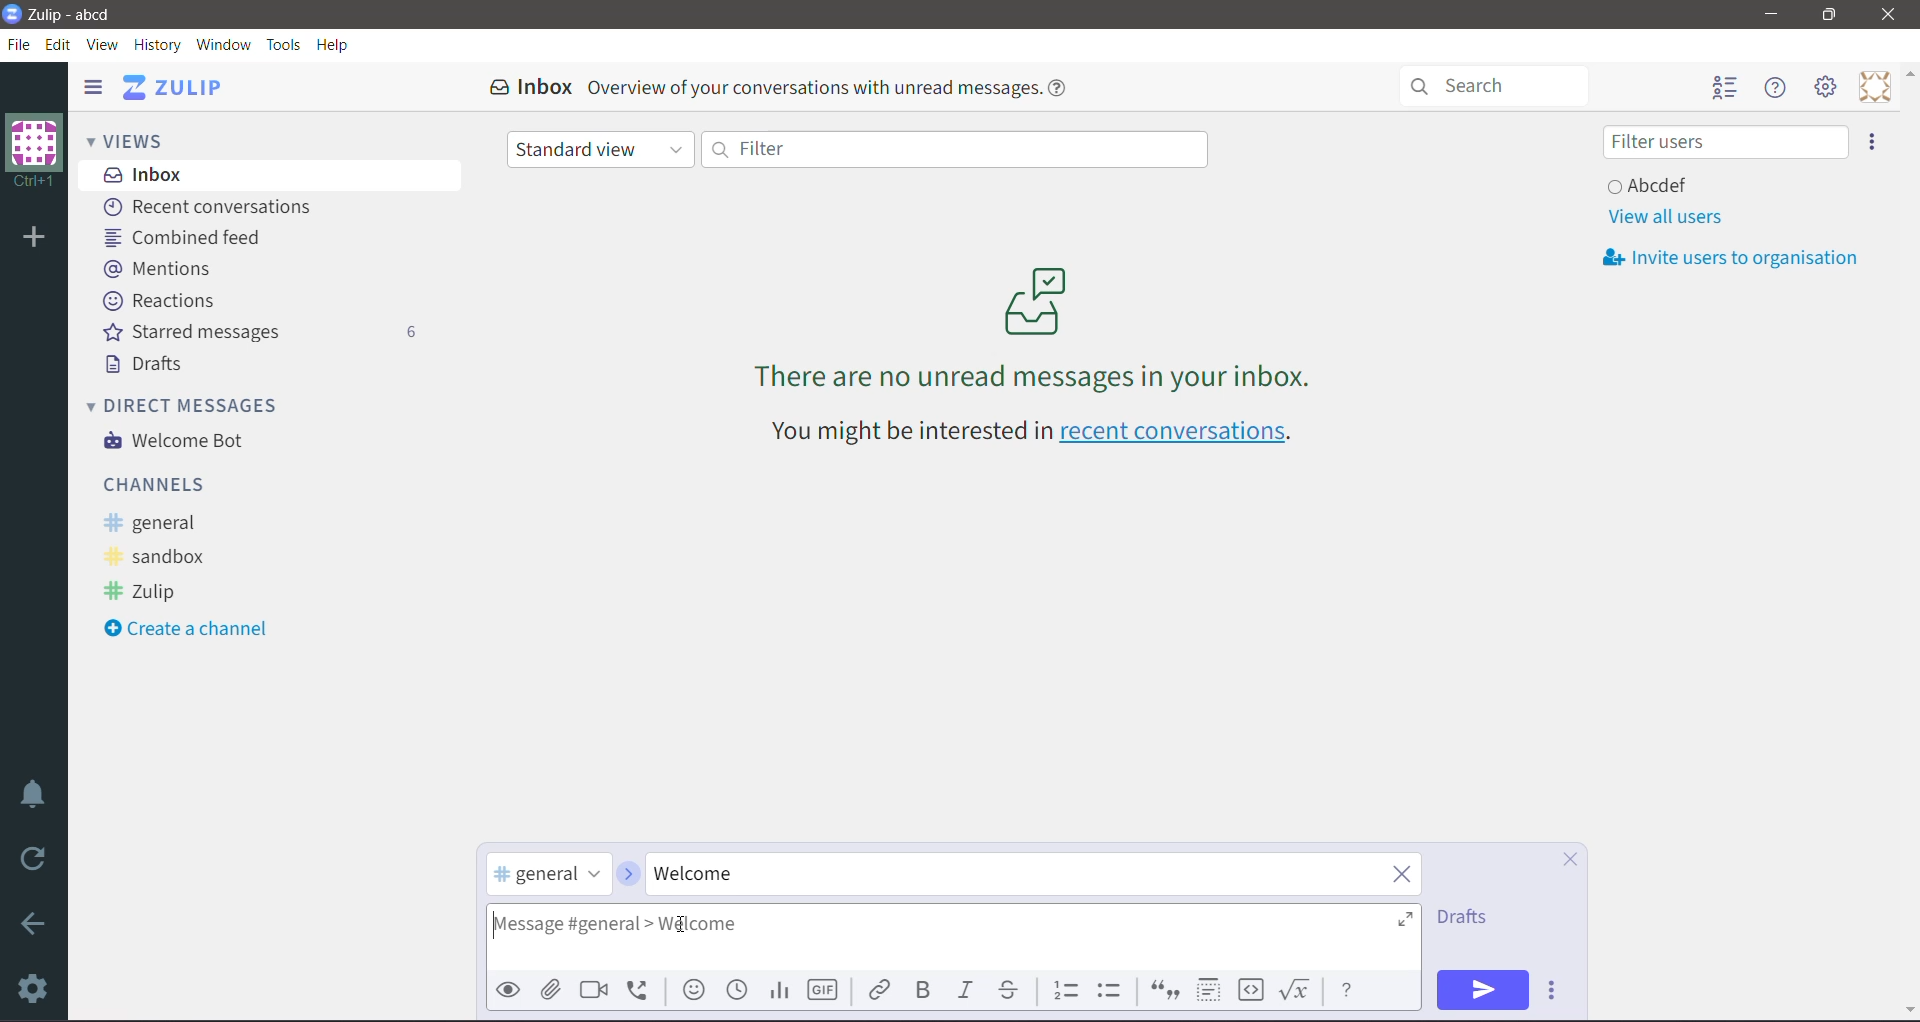 The width and height of the screenshot is (1920, 1022). What do you see at coordinates (1503, 84) in the screenshot?
I see `Search` at bounding box center [1503, 84].